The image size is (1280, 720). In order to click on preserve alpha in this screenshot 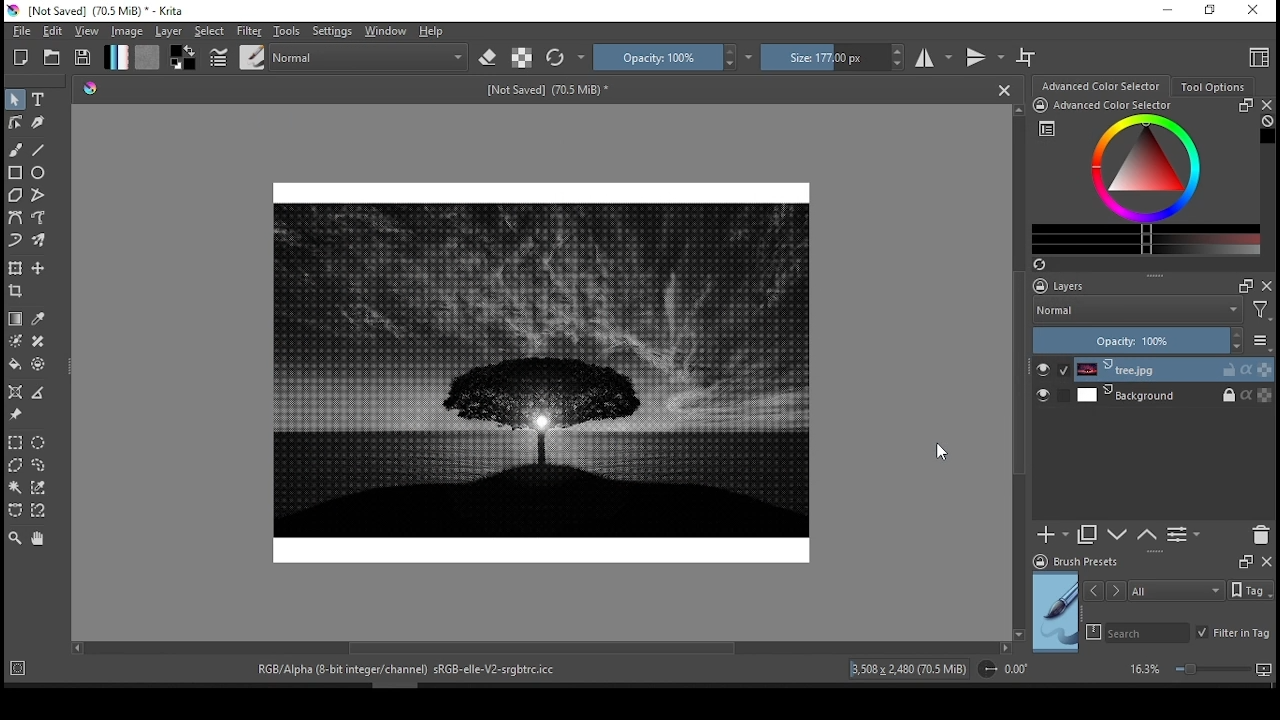, I will do `click(521, 58)`.